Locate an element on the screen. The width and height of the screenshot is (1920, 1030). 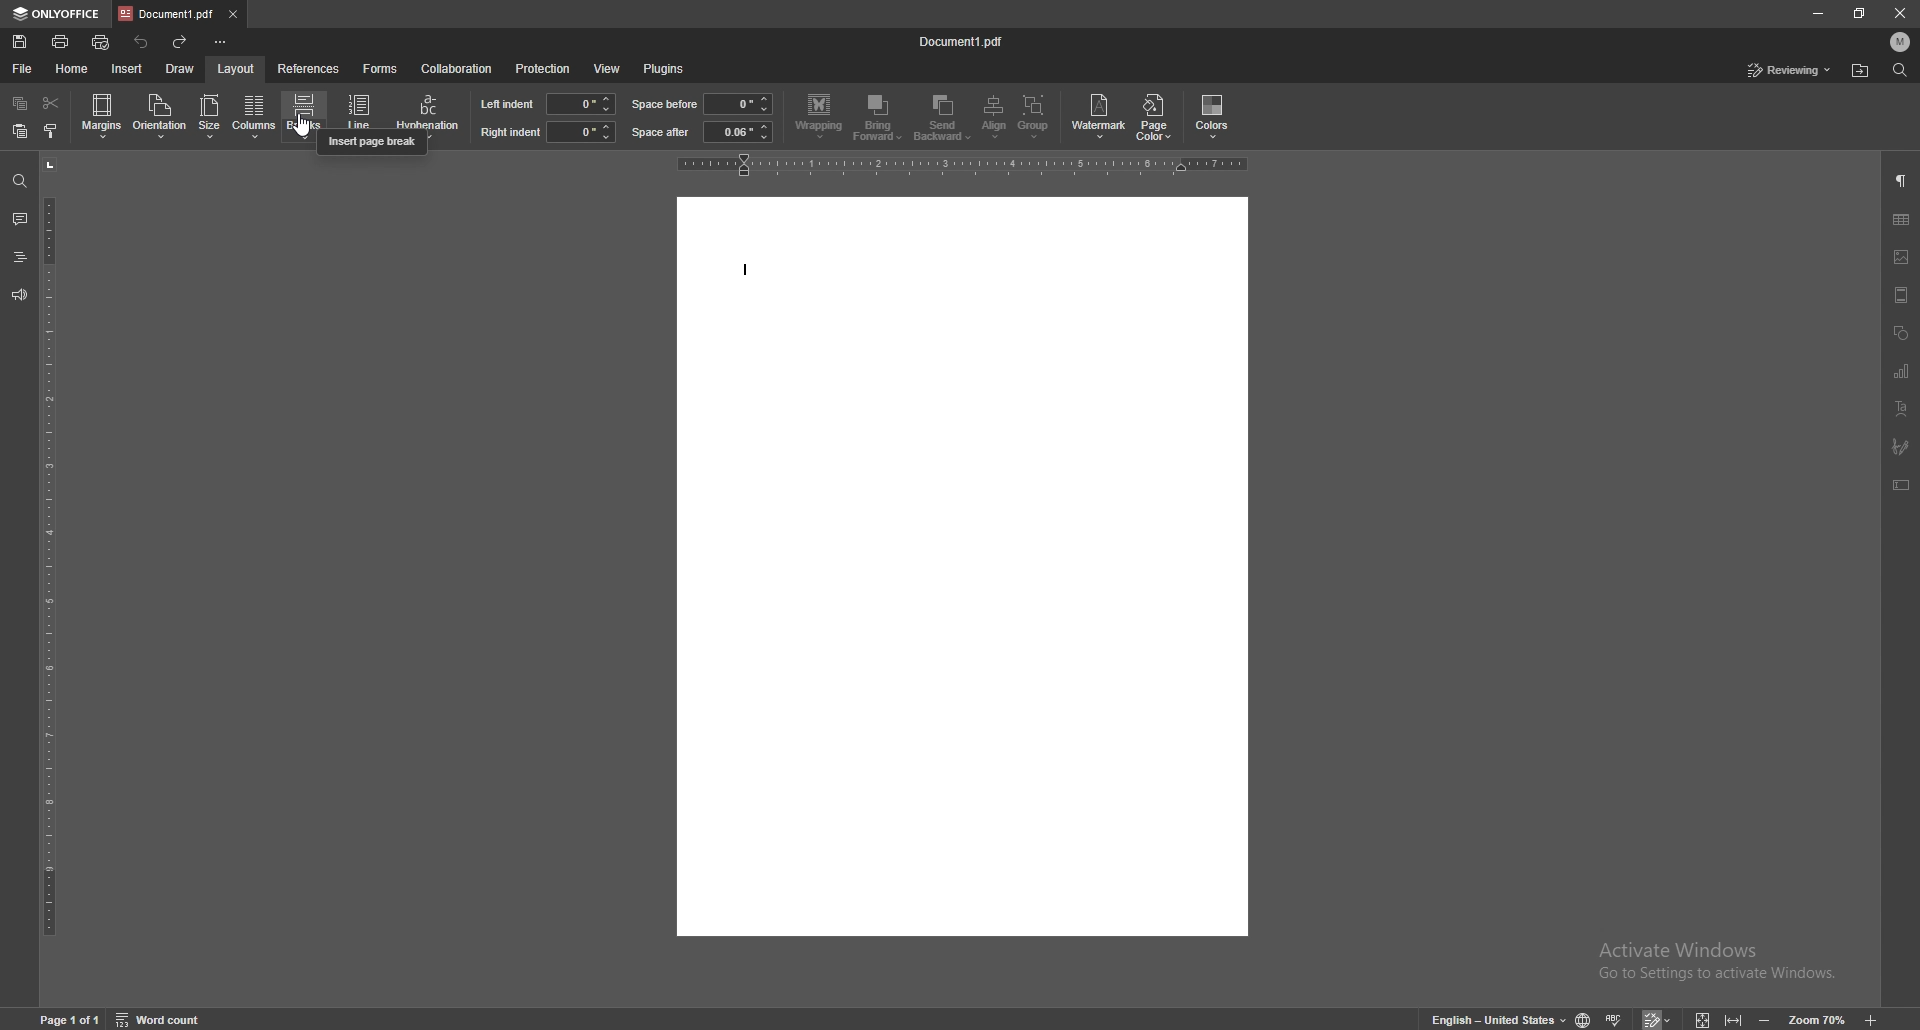
file is located at coordinates (23, 70).